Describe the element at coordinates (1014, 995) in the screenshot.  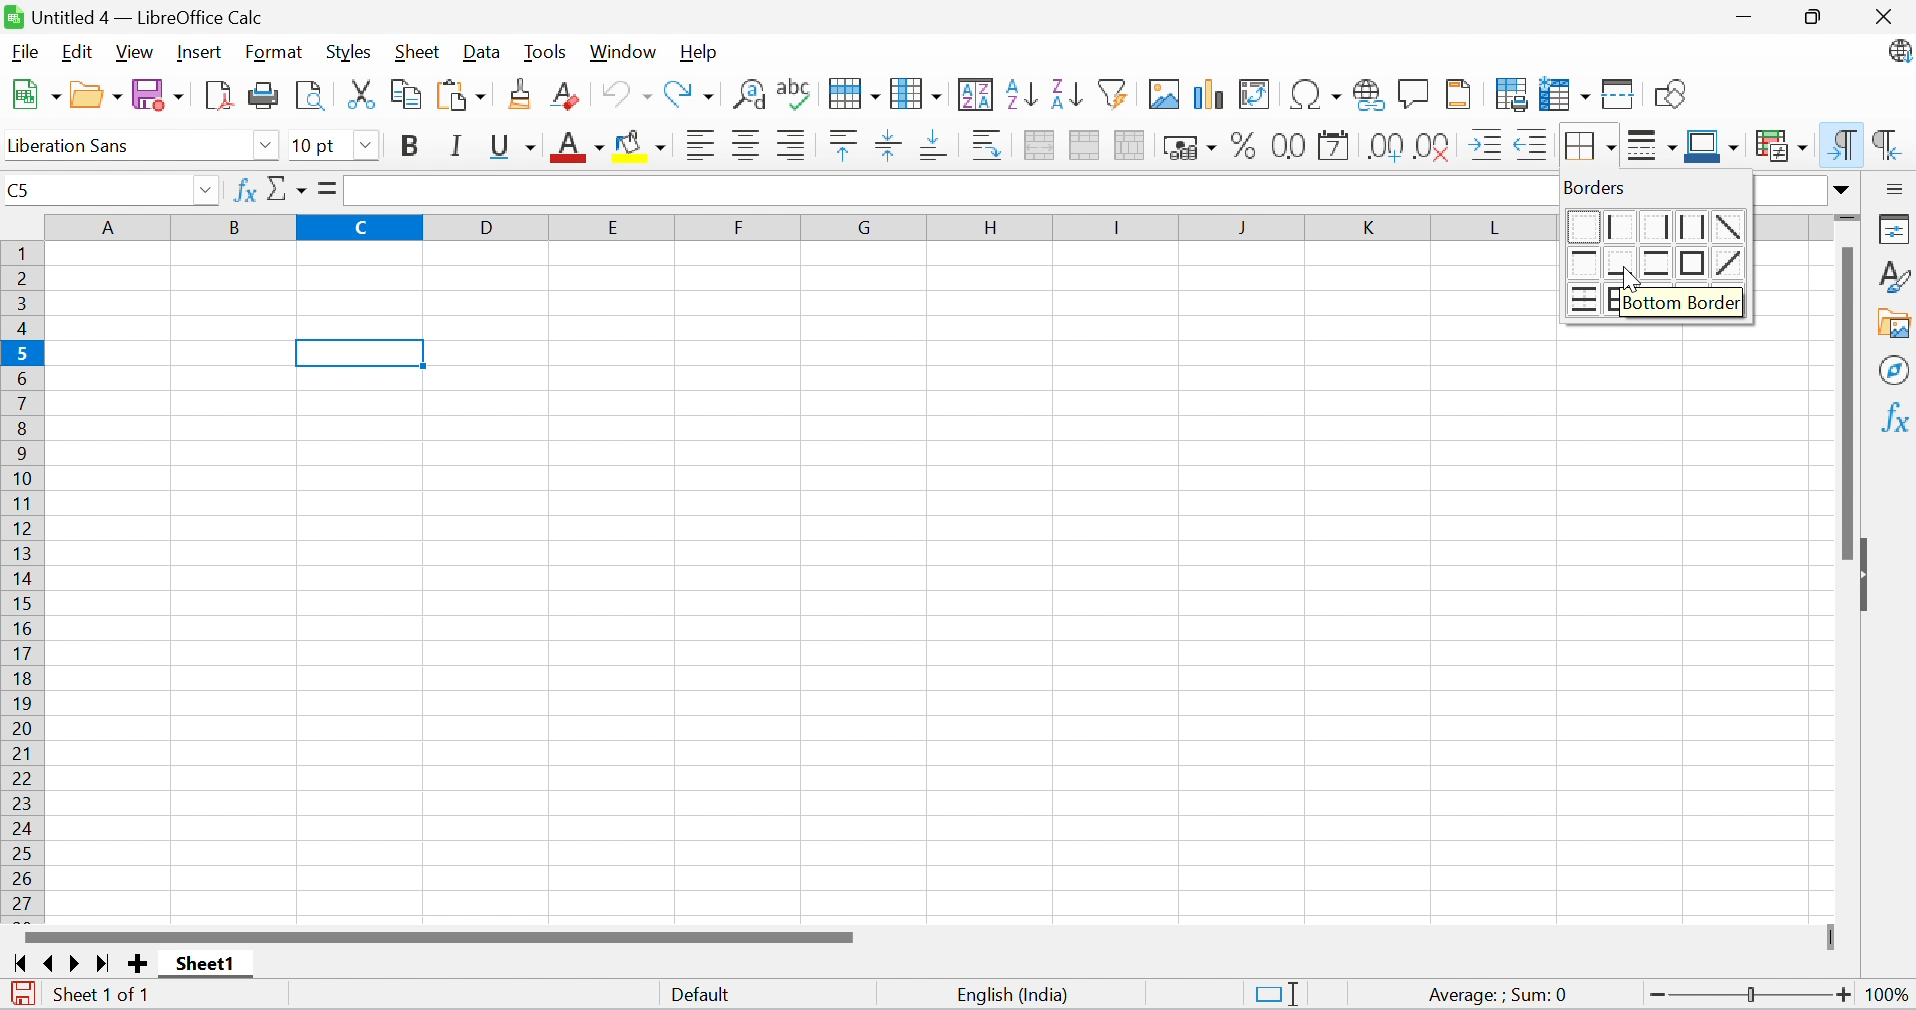
I see `English (India)` at that location.